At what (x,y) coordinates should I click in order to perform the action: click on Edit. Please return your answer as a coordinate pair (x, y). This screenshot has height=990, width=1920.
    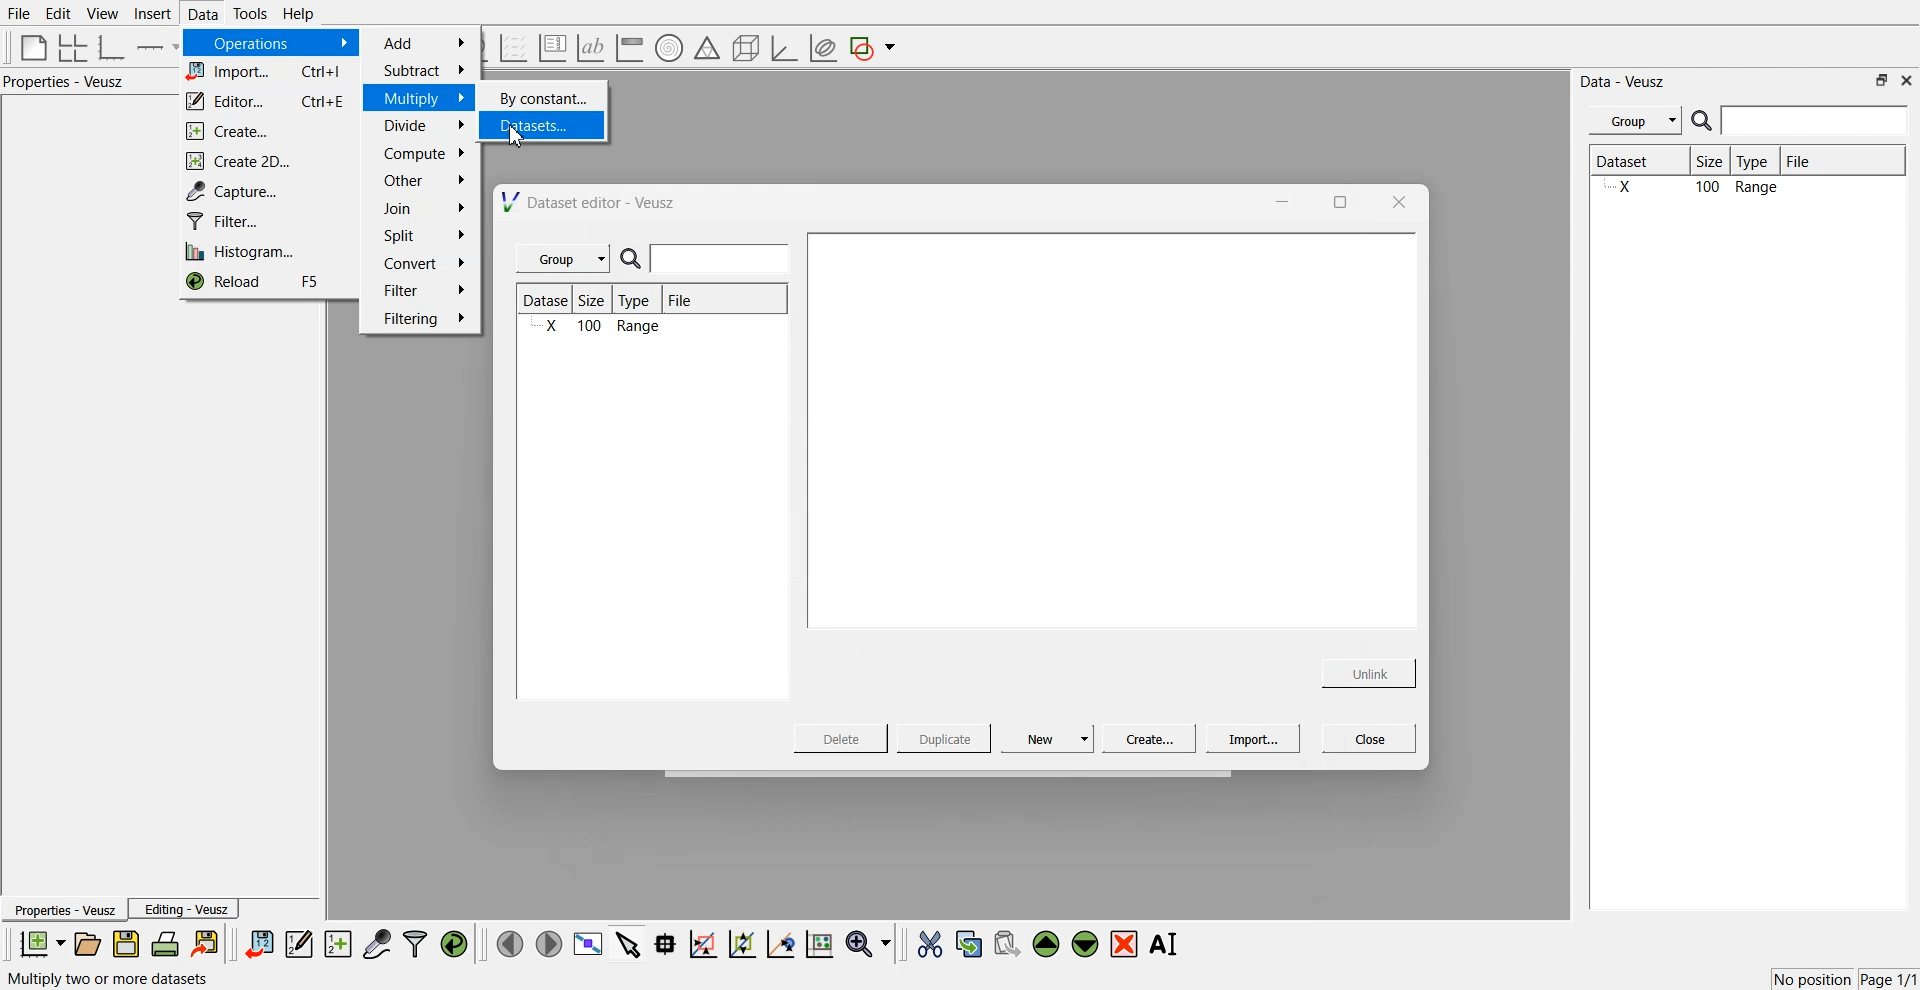
    Looking at the image, I should click on (59, 13).